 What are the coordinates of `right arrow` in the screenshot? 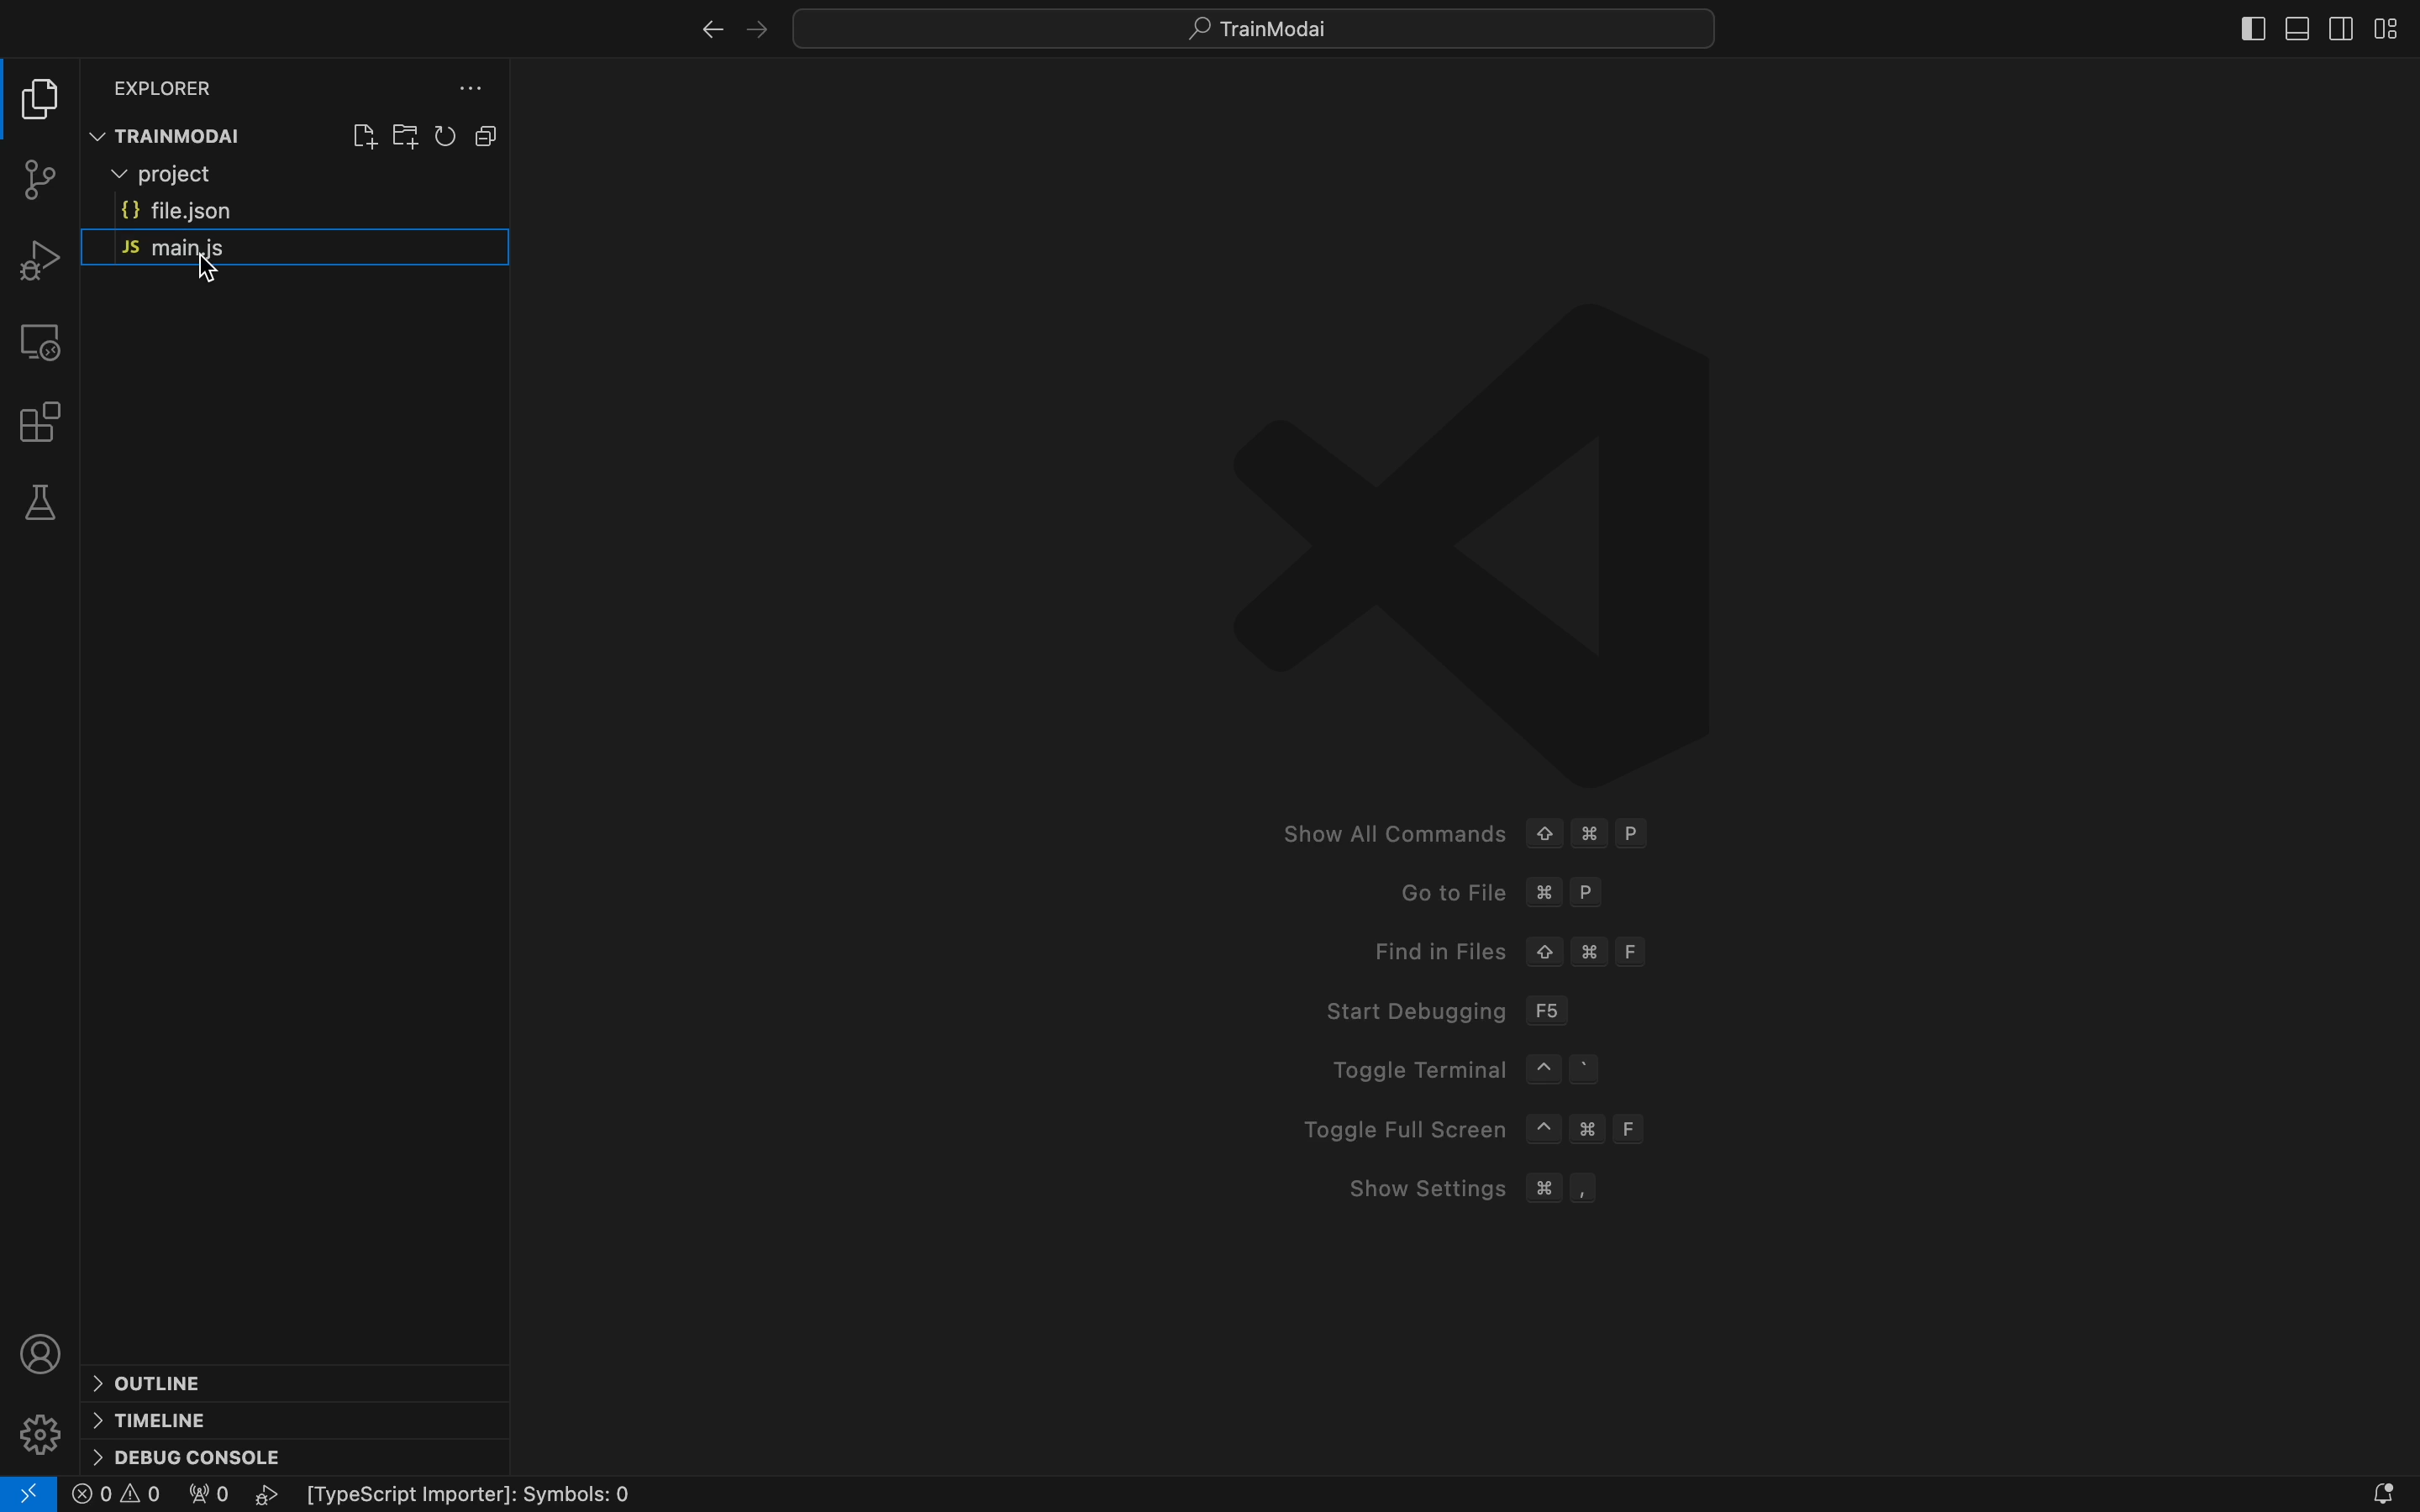 It's located at (702, 30).